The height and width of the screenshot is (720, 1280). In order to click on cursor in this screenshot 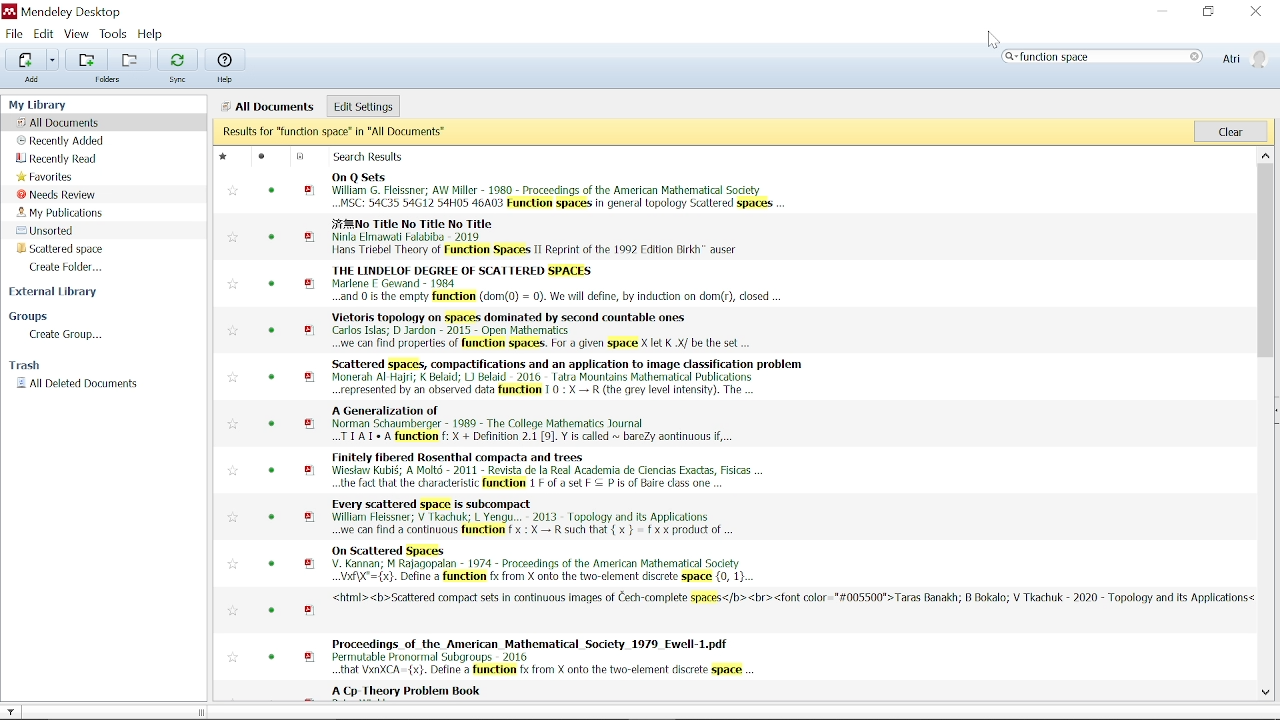, I will do `click(994, 39)`.